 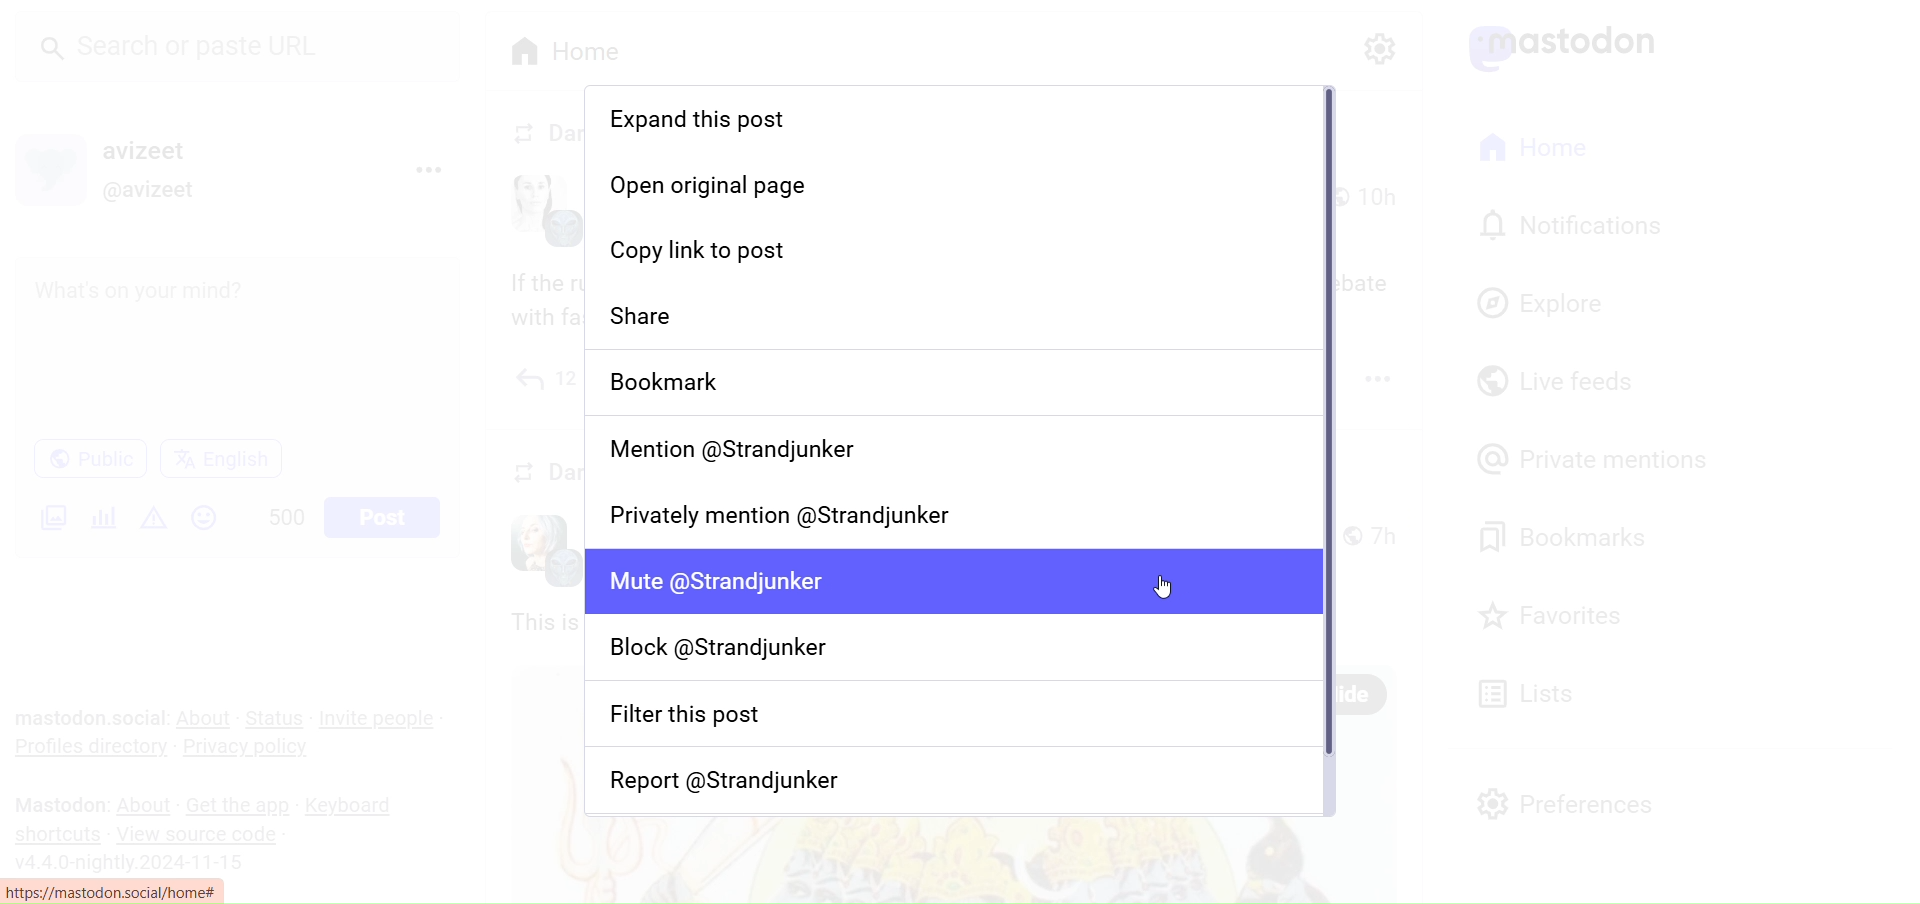 What do you see at coordinates (952, 581) in the screenshot?
I see `Mute user` at bounding box center [952, 581].